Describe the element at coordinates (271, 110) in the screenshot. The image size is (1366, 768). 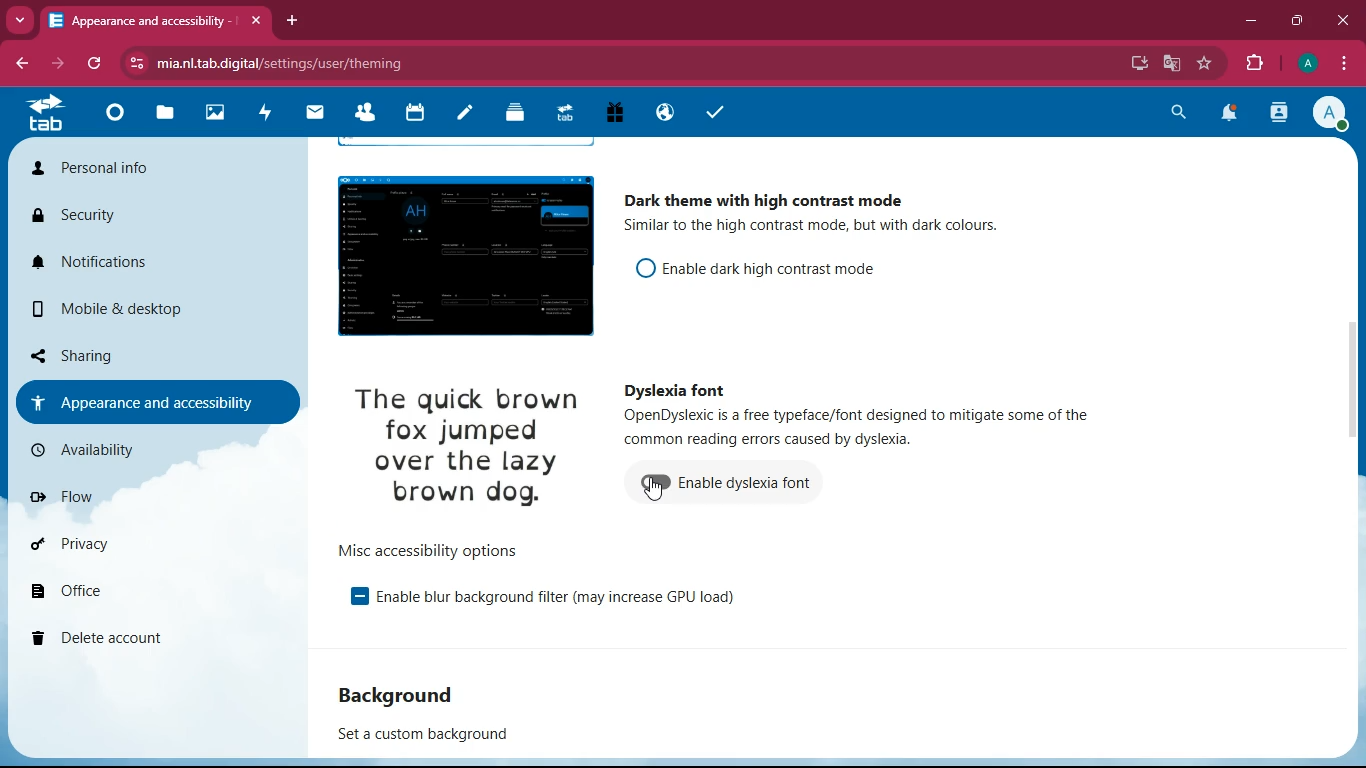
I see `activity` at that location.